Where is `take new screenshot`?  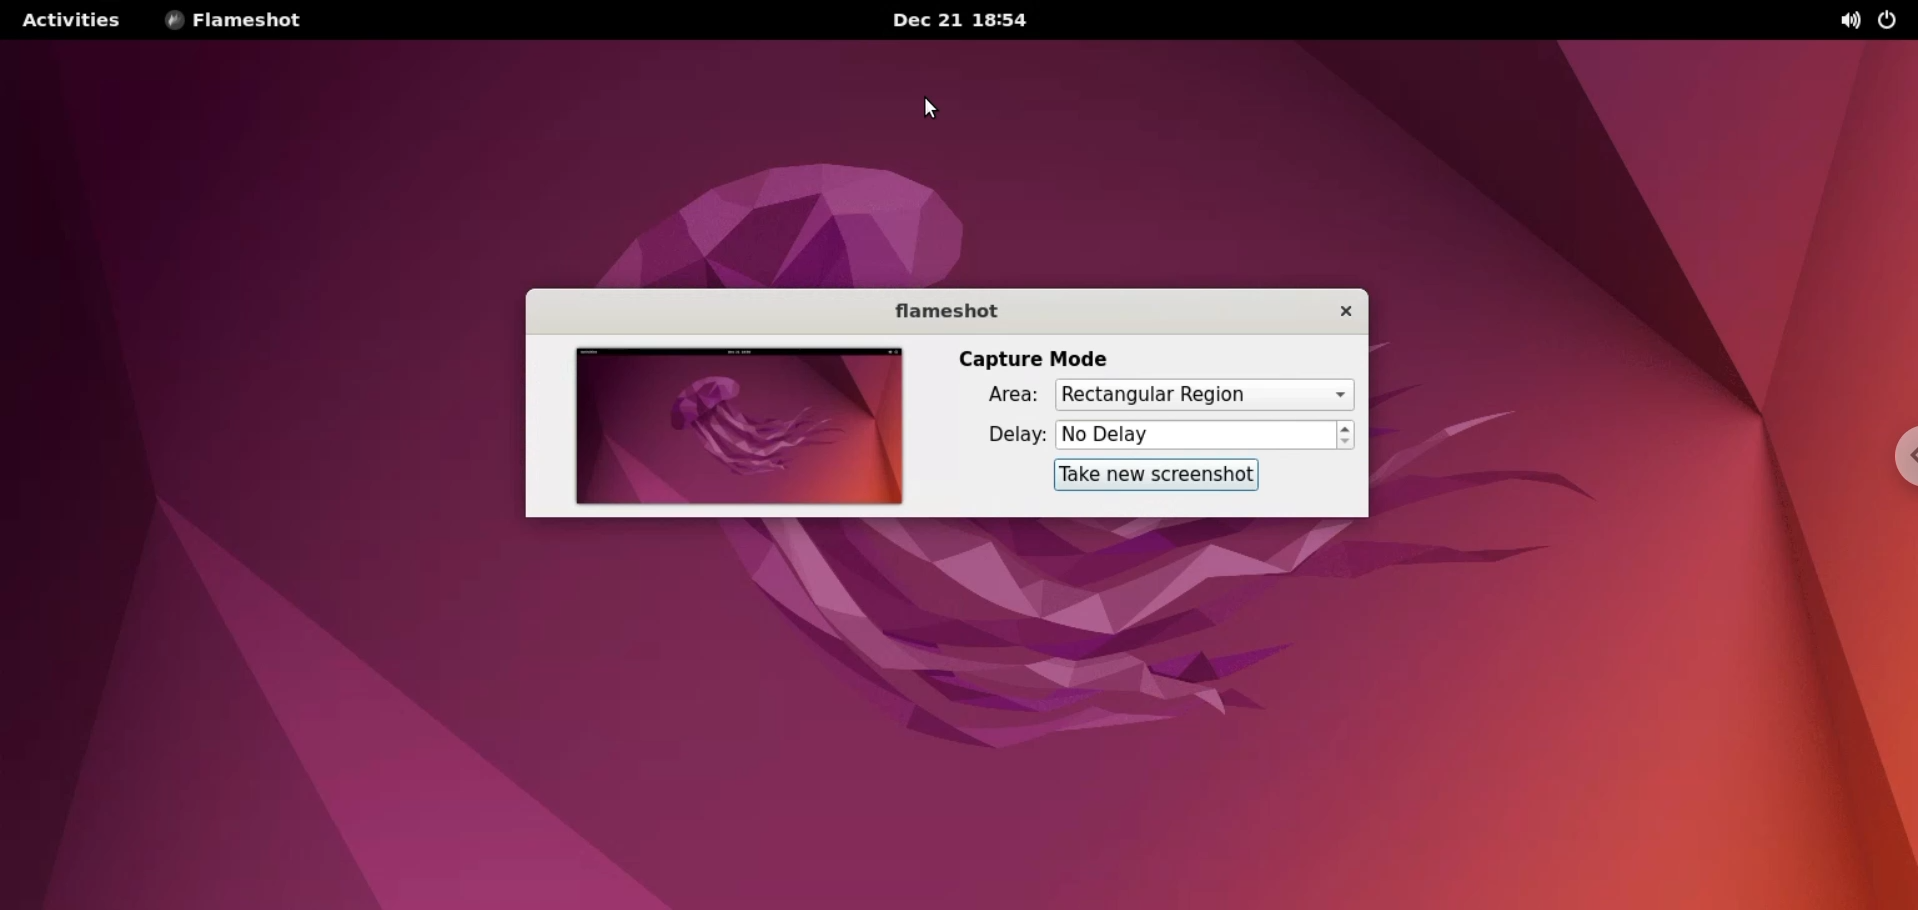
take new screenshot is located at coordinates (1153, 475).